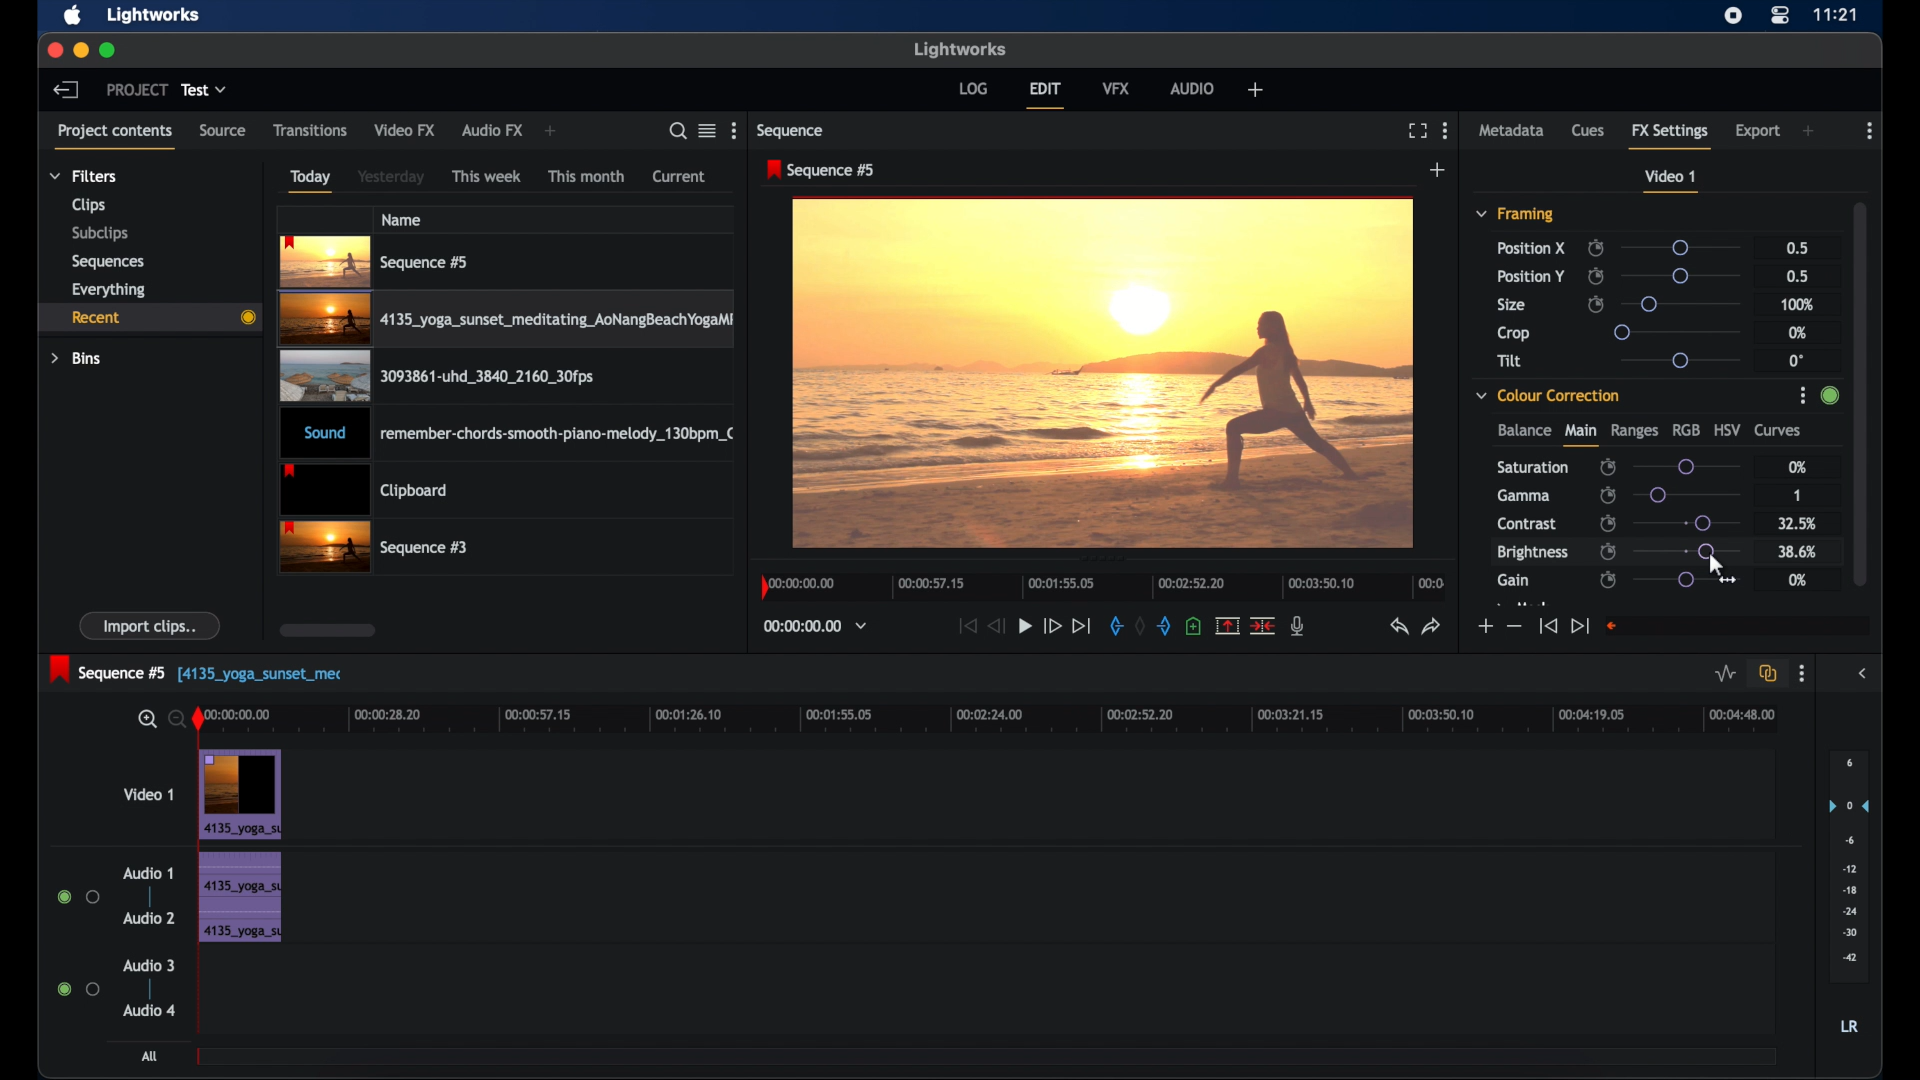 The width and height of the screenshot is (1920, 1080). Describe the element at coordinates (1264, 624) in the screenshot. I see `split` at that location.